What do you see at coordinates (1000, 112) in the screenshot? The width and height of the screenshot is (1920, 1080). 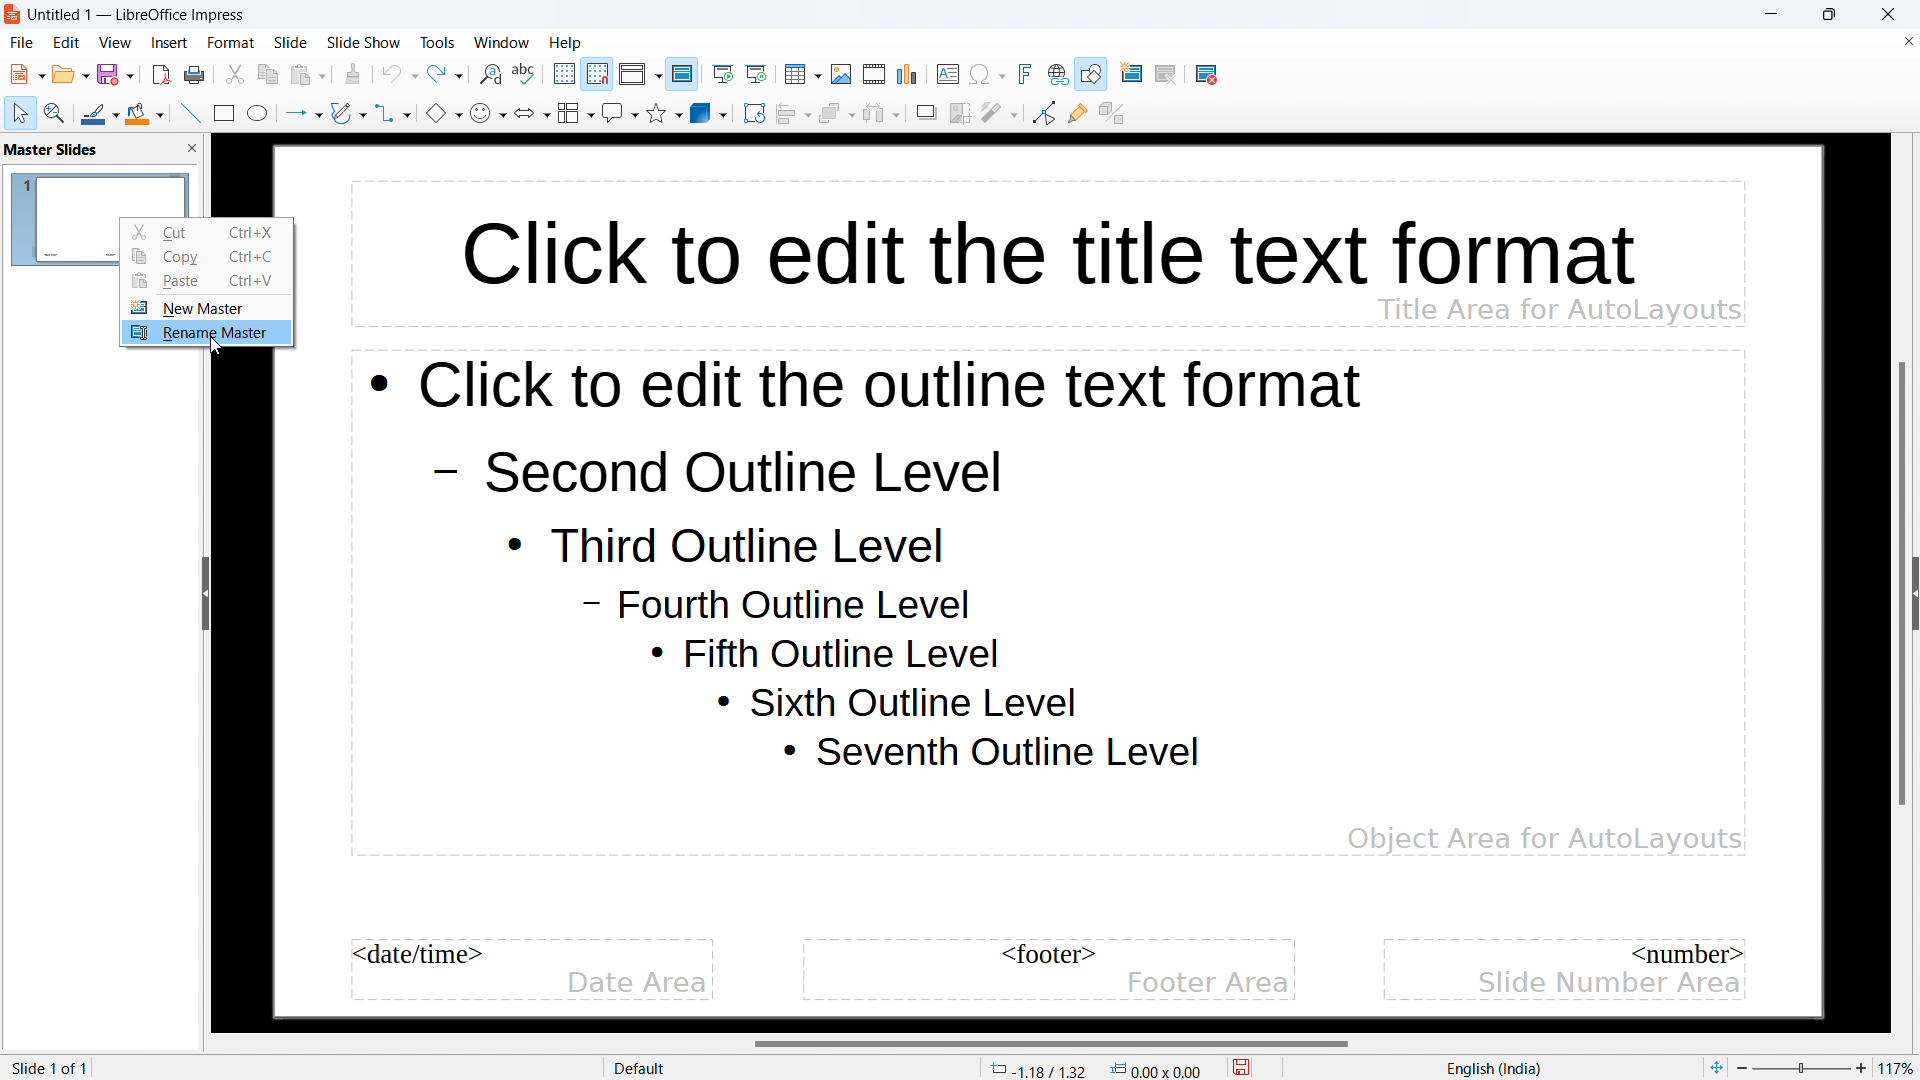 I see `filter` at bounding box center [1000, 112].